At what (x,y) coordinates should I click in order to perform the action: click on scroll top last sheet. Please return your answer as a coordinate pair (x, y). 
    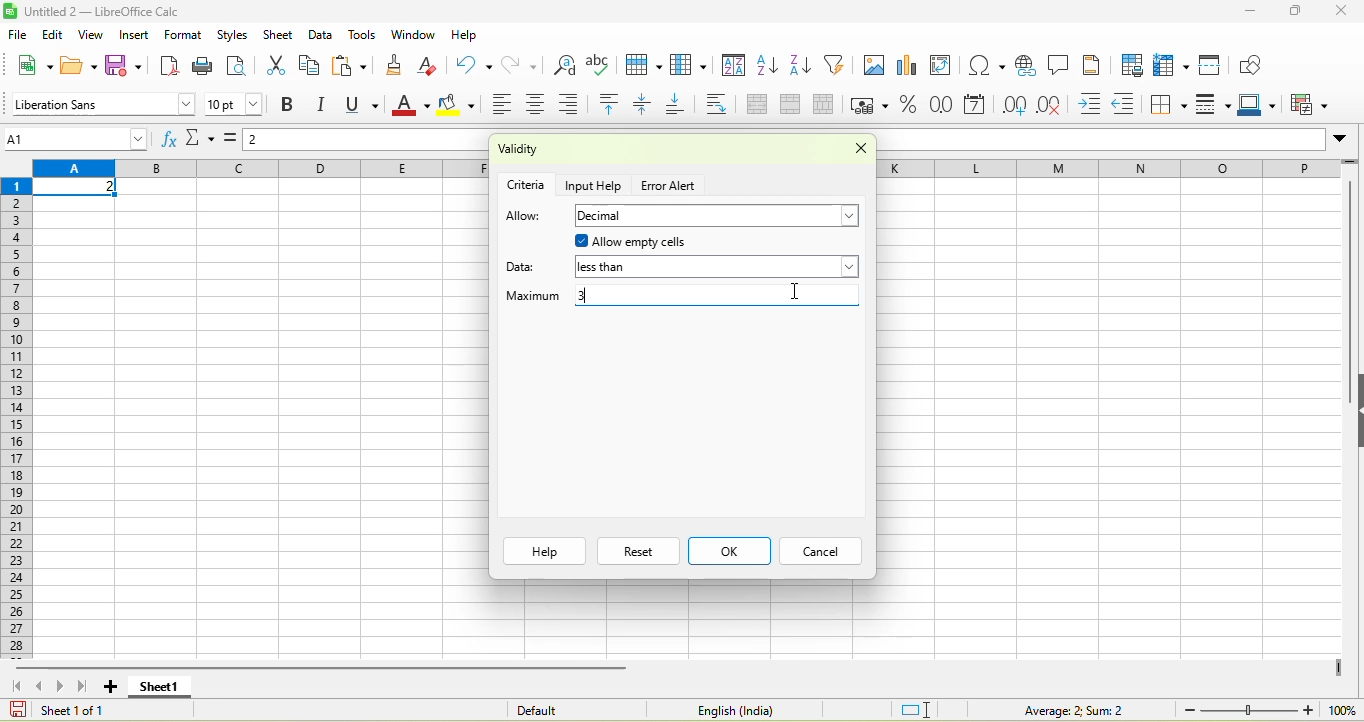
    Looking at the image, I should click on (86, 686).